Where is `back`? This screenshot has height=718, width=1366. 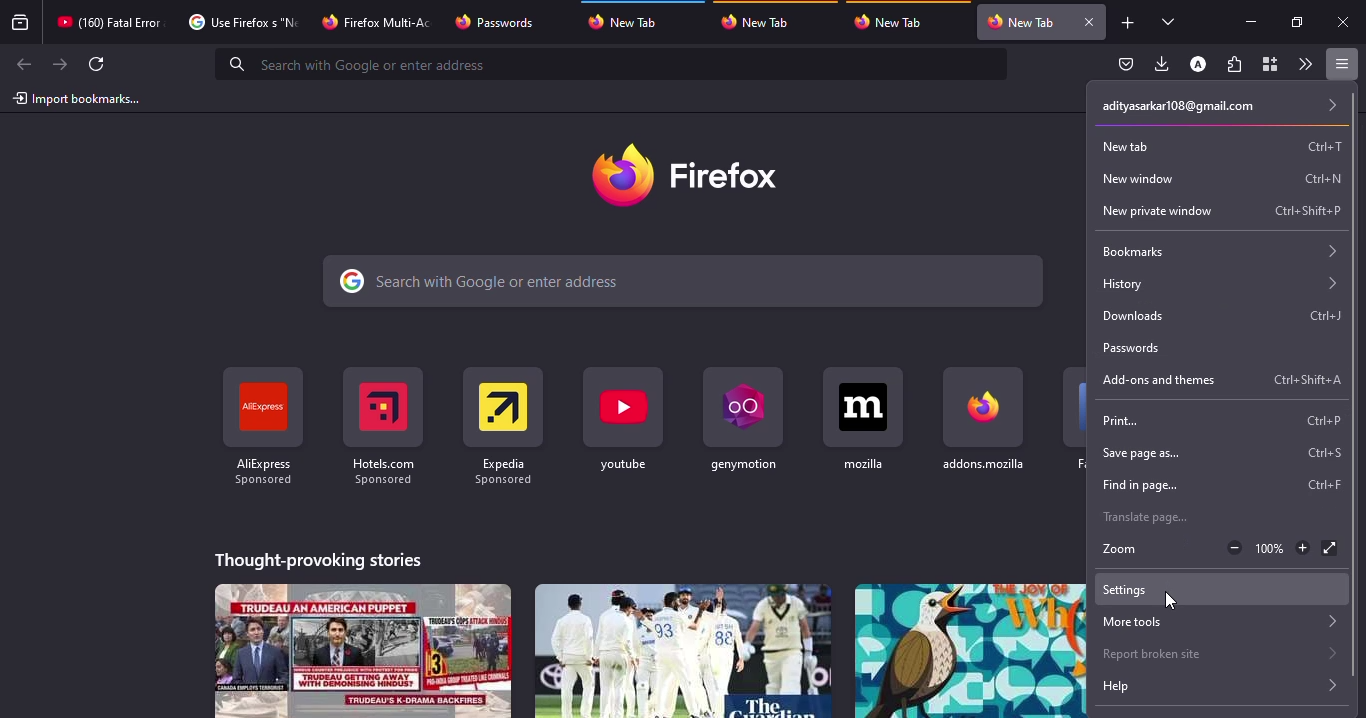
back is located at coordinates (21, 65).